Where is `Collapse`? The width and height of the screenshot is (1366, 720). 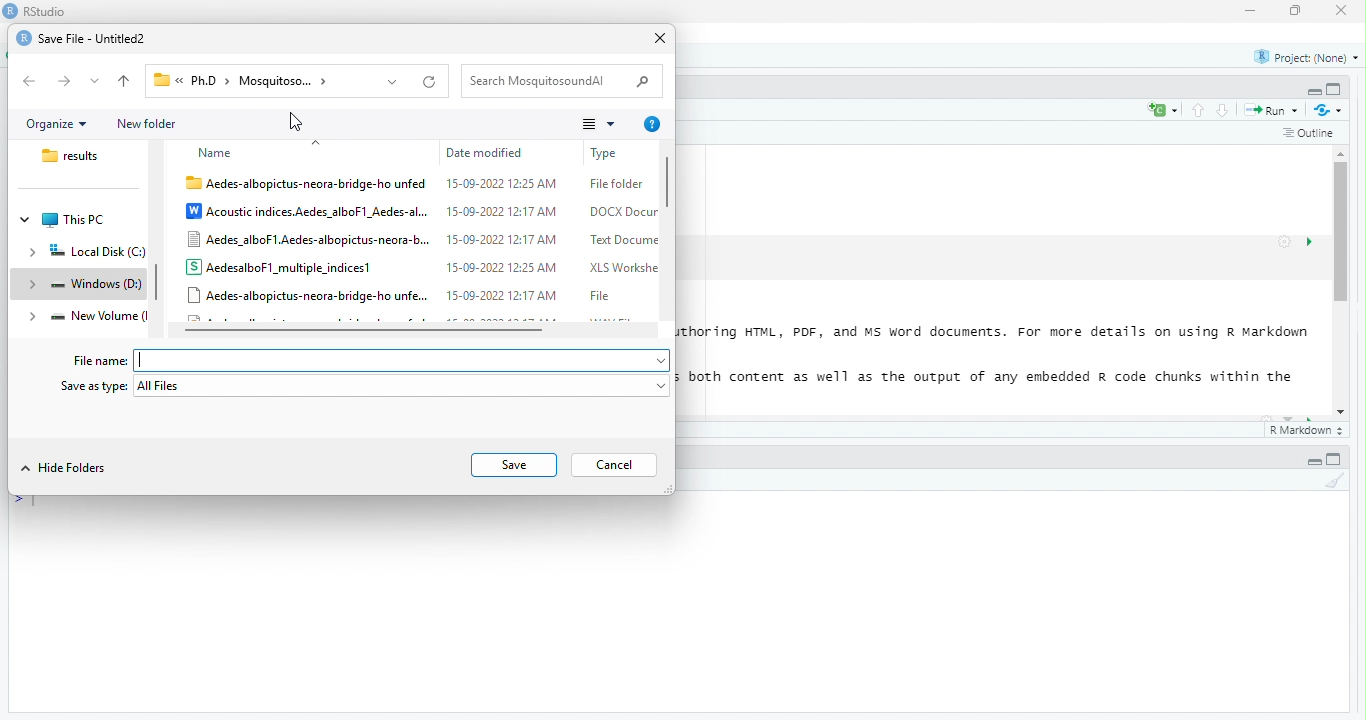
Collapse is located at coordinates (1314, 92).